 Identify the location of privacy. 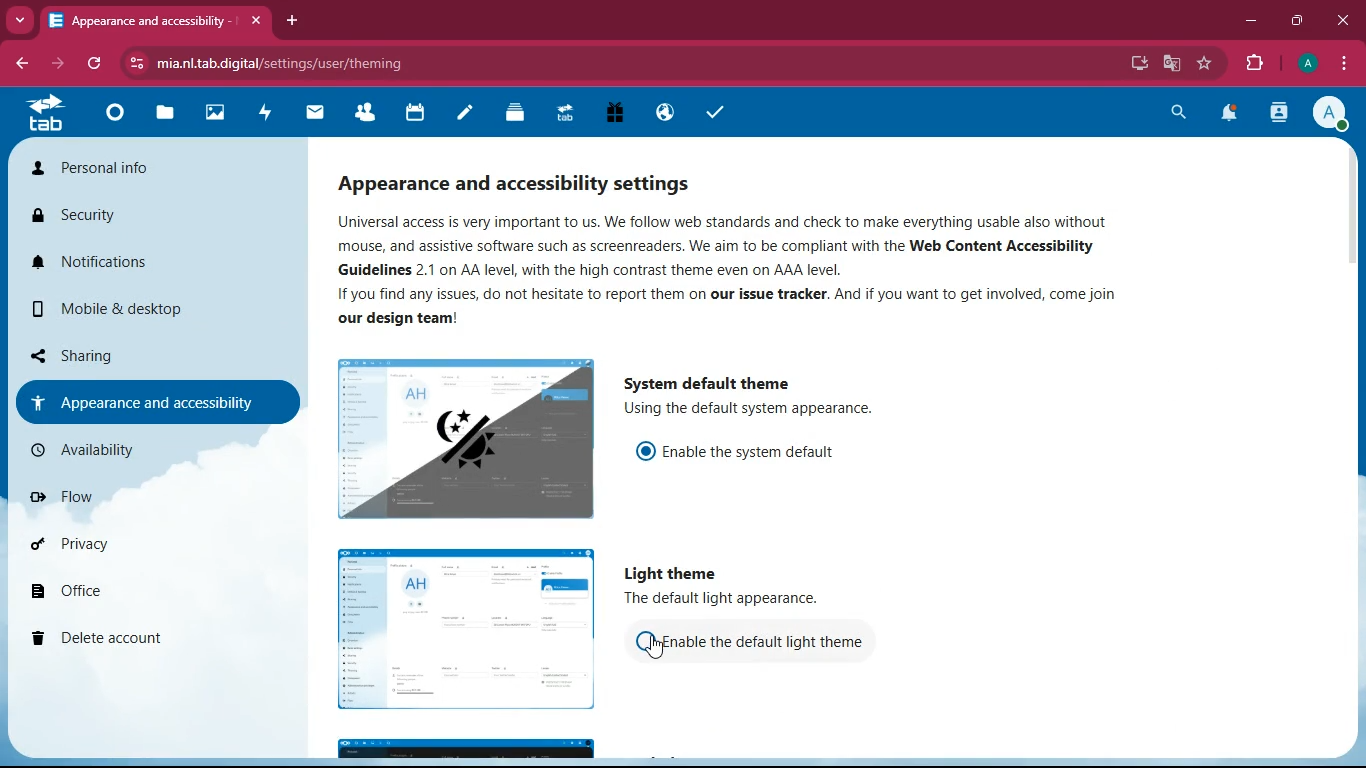
(158, 540).